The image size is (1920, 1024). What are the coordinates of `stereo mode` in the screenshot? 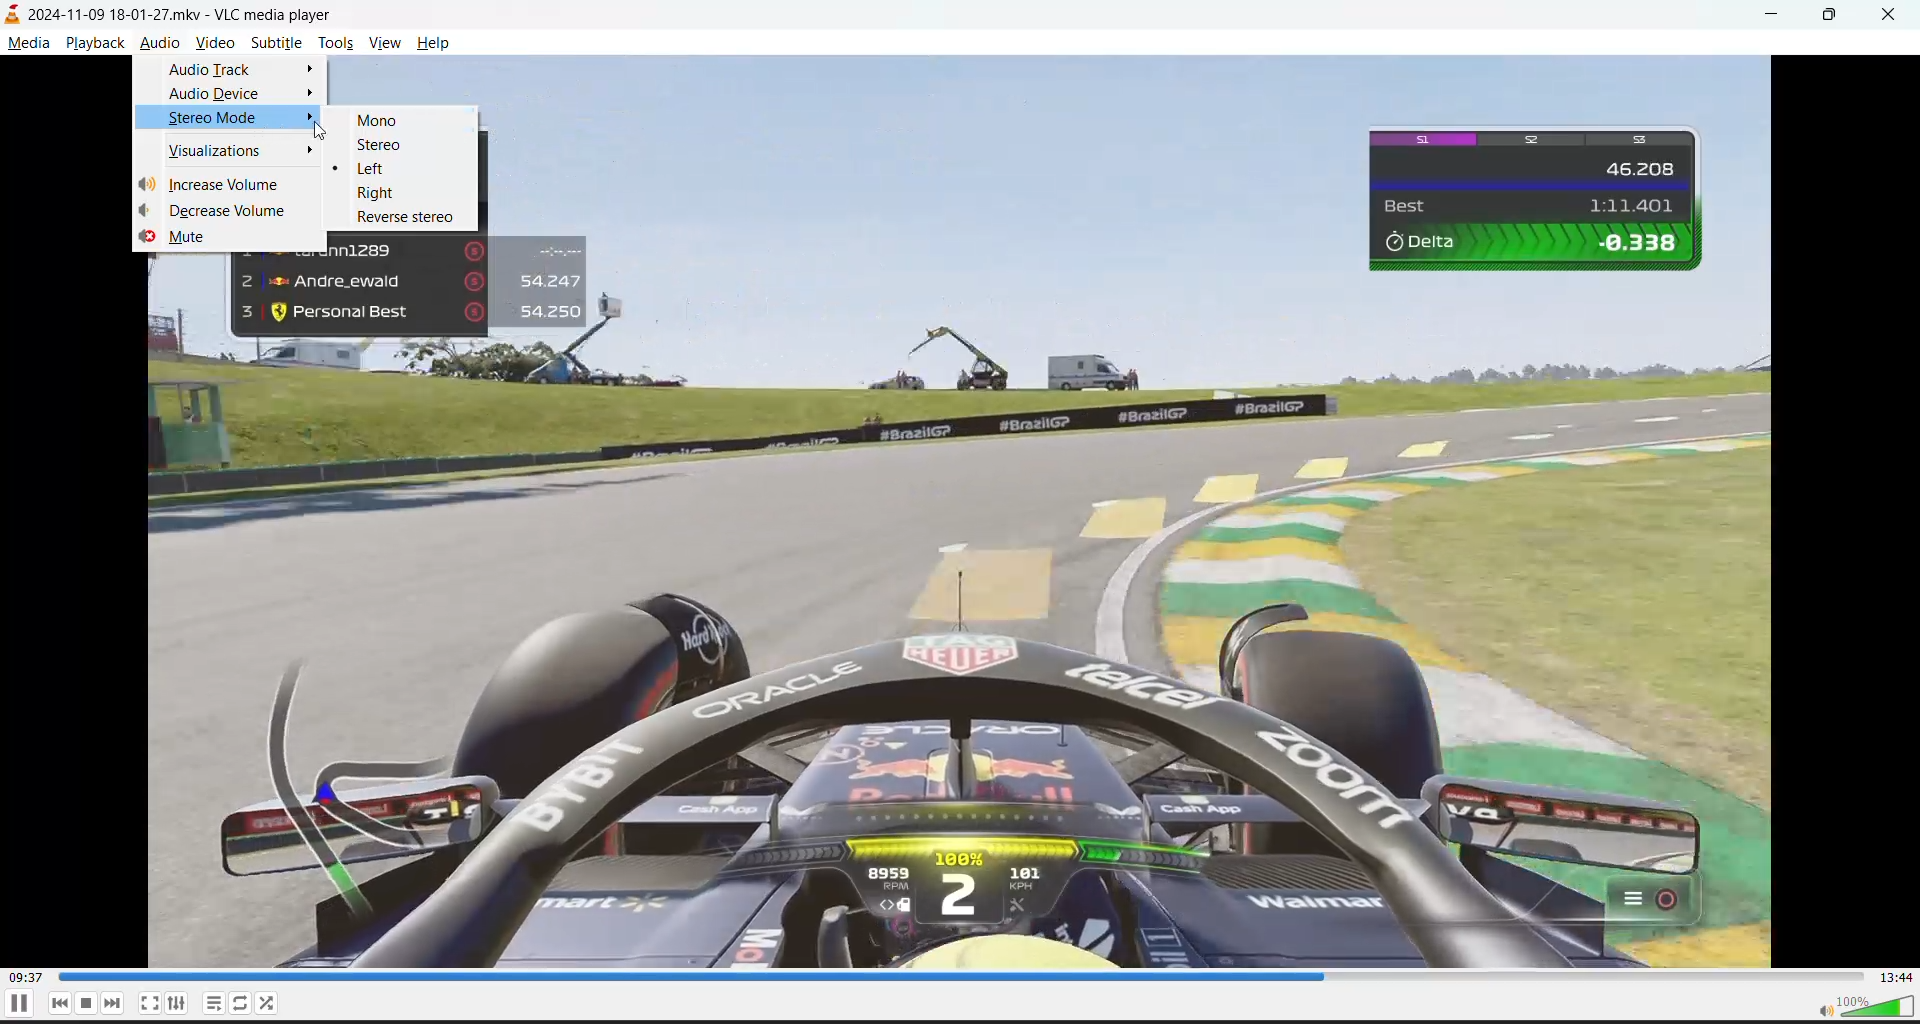 It's located at (217, 118).